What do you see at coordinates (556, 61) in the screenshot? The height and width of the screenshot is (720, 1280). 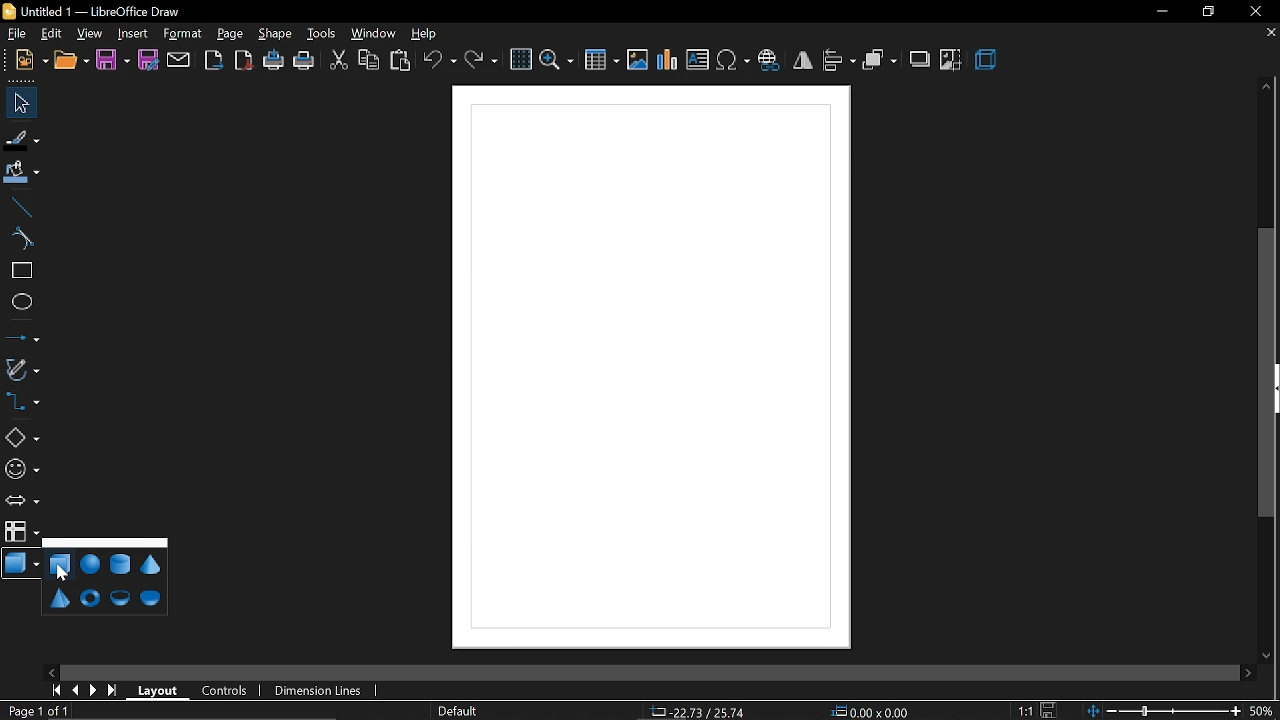 I see `zoom` at bounding box center [556, 61].